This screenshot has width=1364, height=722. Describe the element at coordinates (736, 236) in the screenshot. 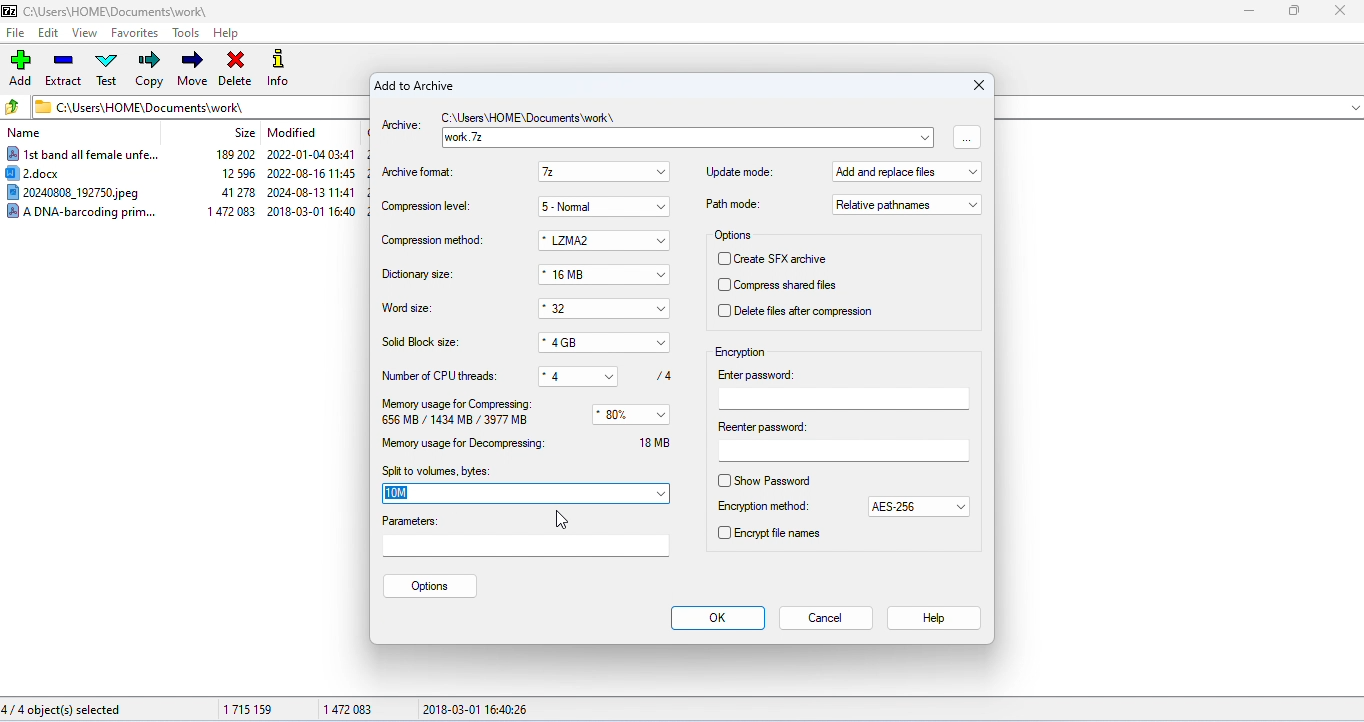

I see `options` at that location.